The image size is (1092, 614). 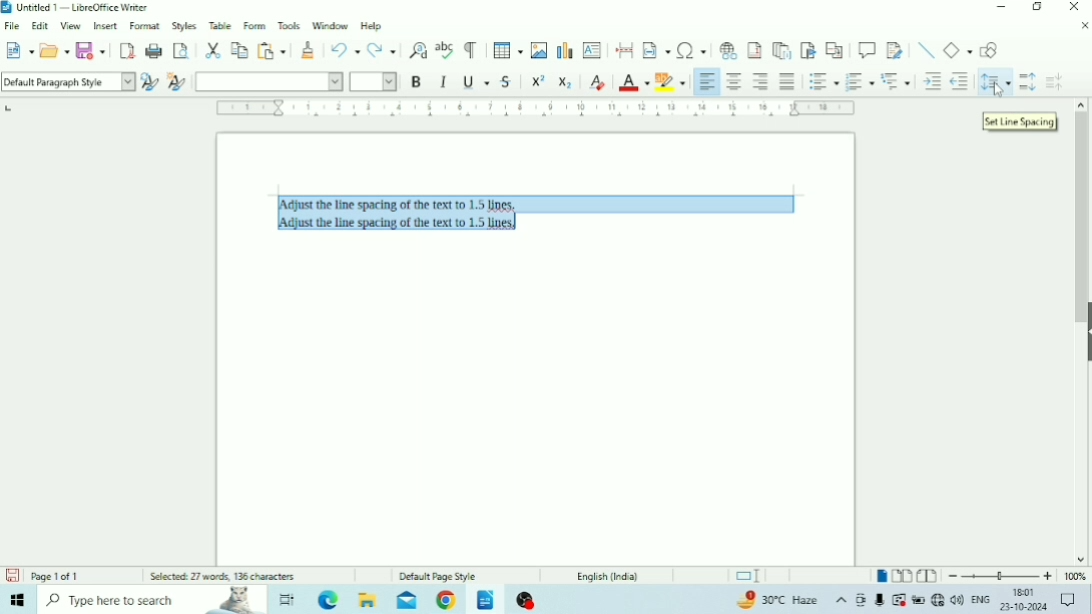 What do you see at coordinates (1037, 7) in the screenshot?
I see `Restore Down` at bounding box center [1037, 7].